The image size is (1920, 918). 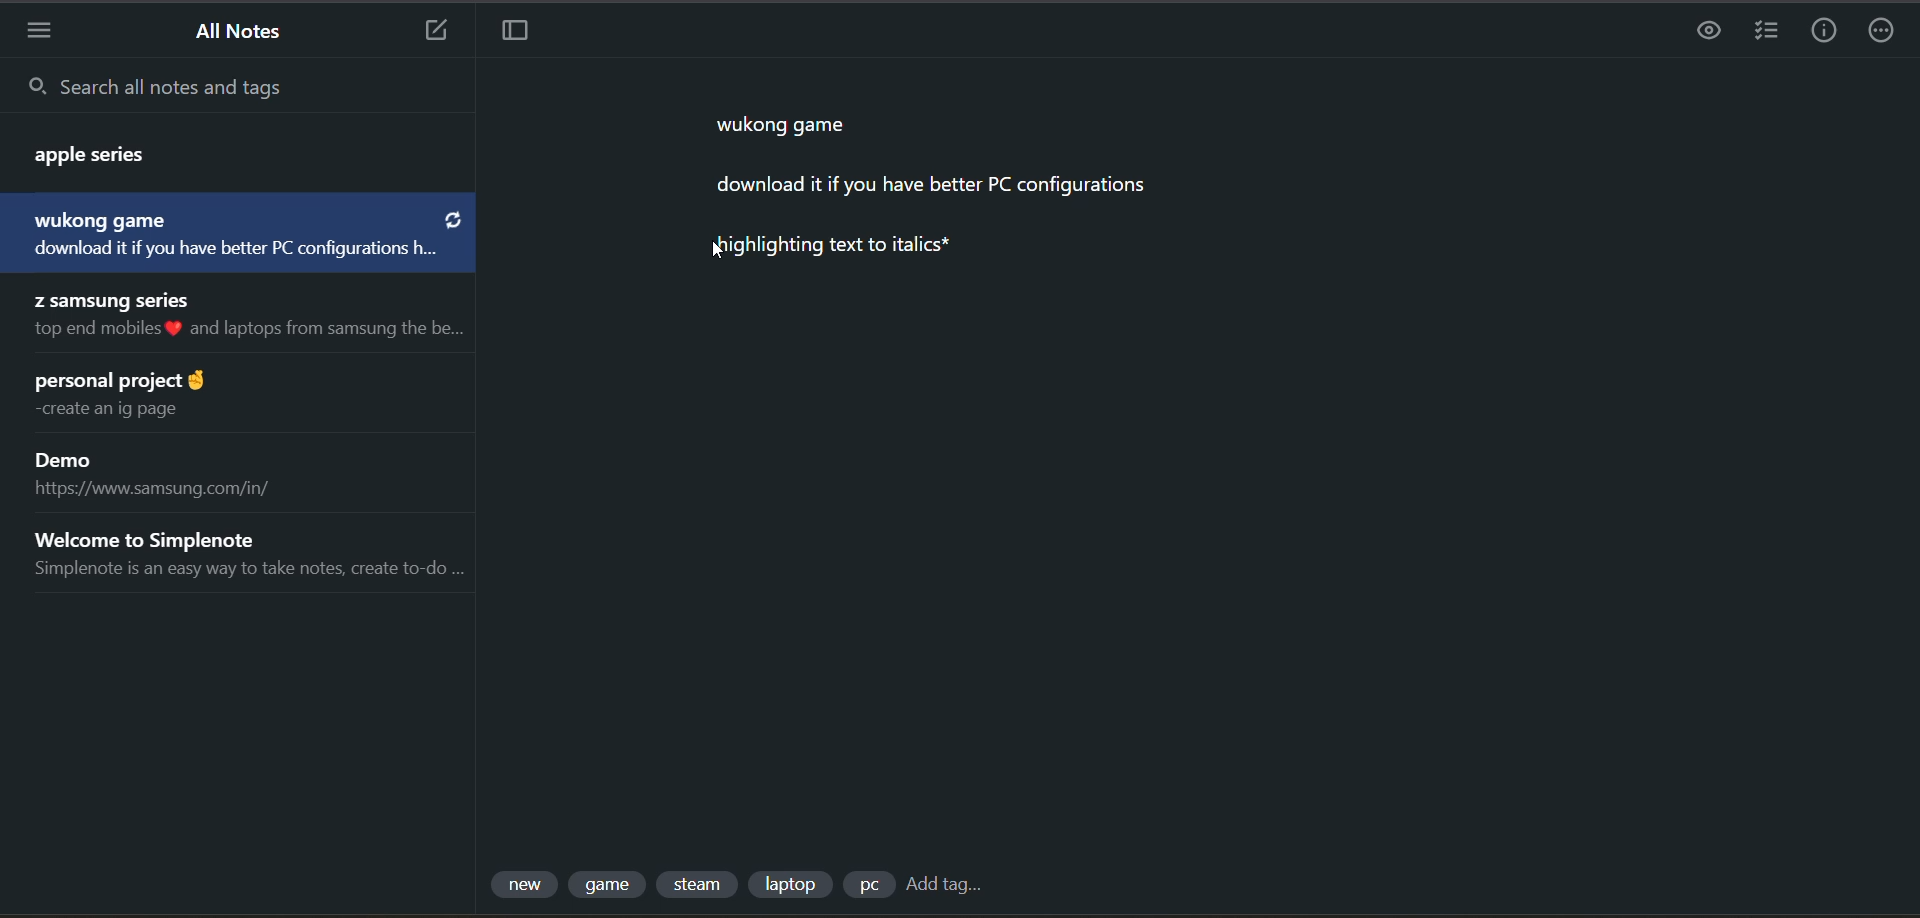 I want to click on tag 2, so click(x=610, y=885).